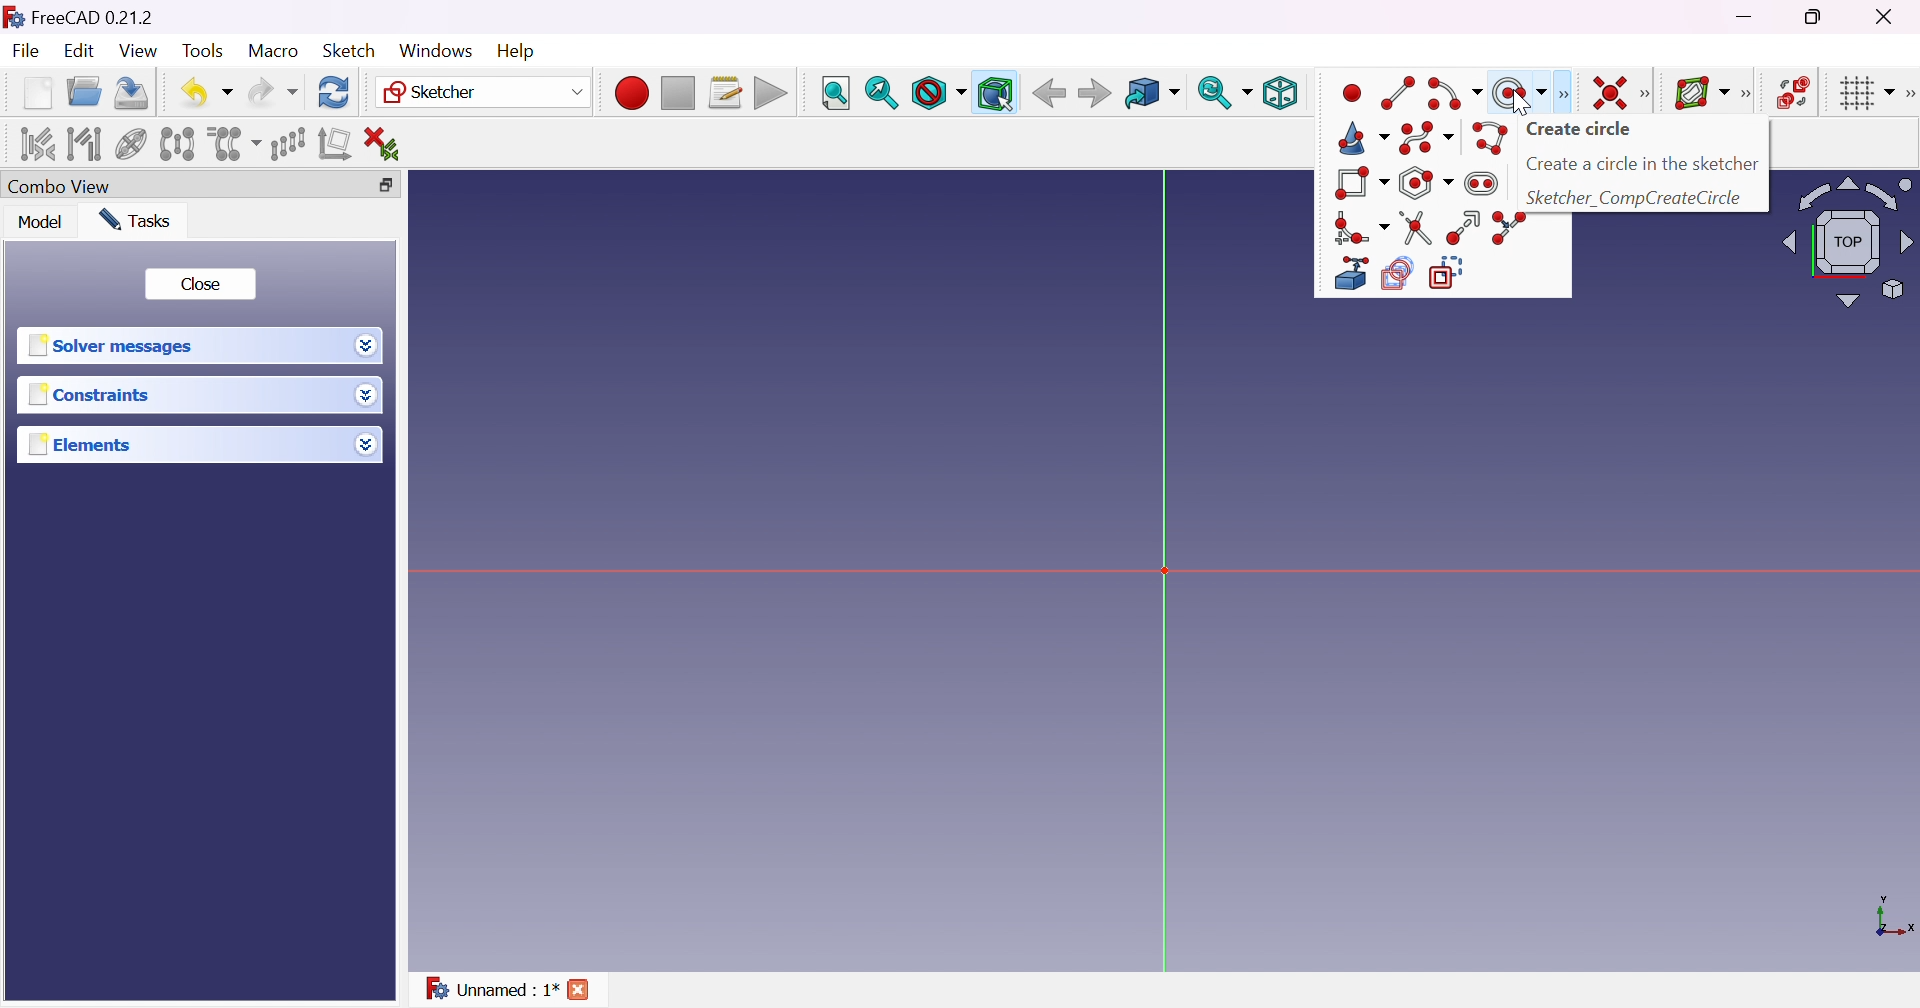  Describe the element at coordinates (1612, 95) in the screenshot. I see `Constrain conincident` at that location.